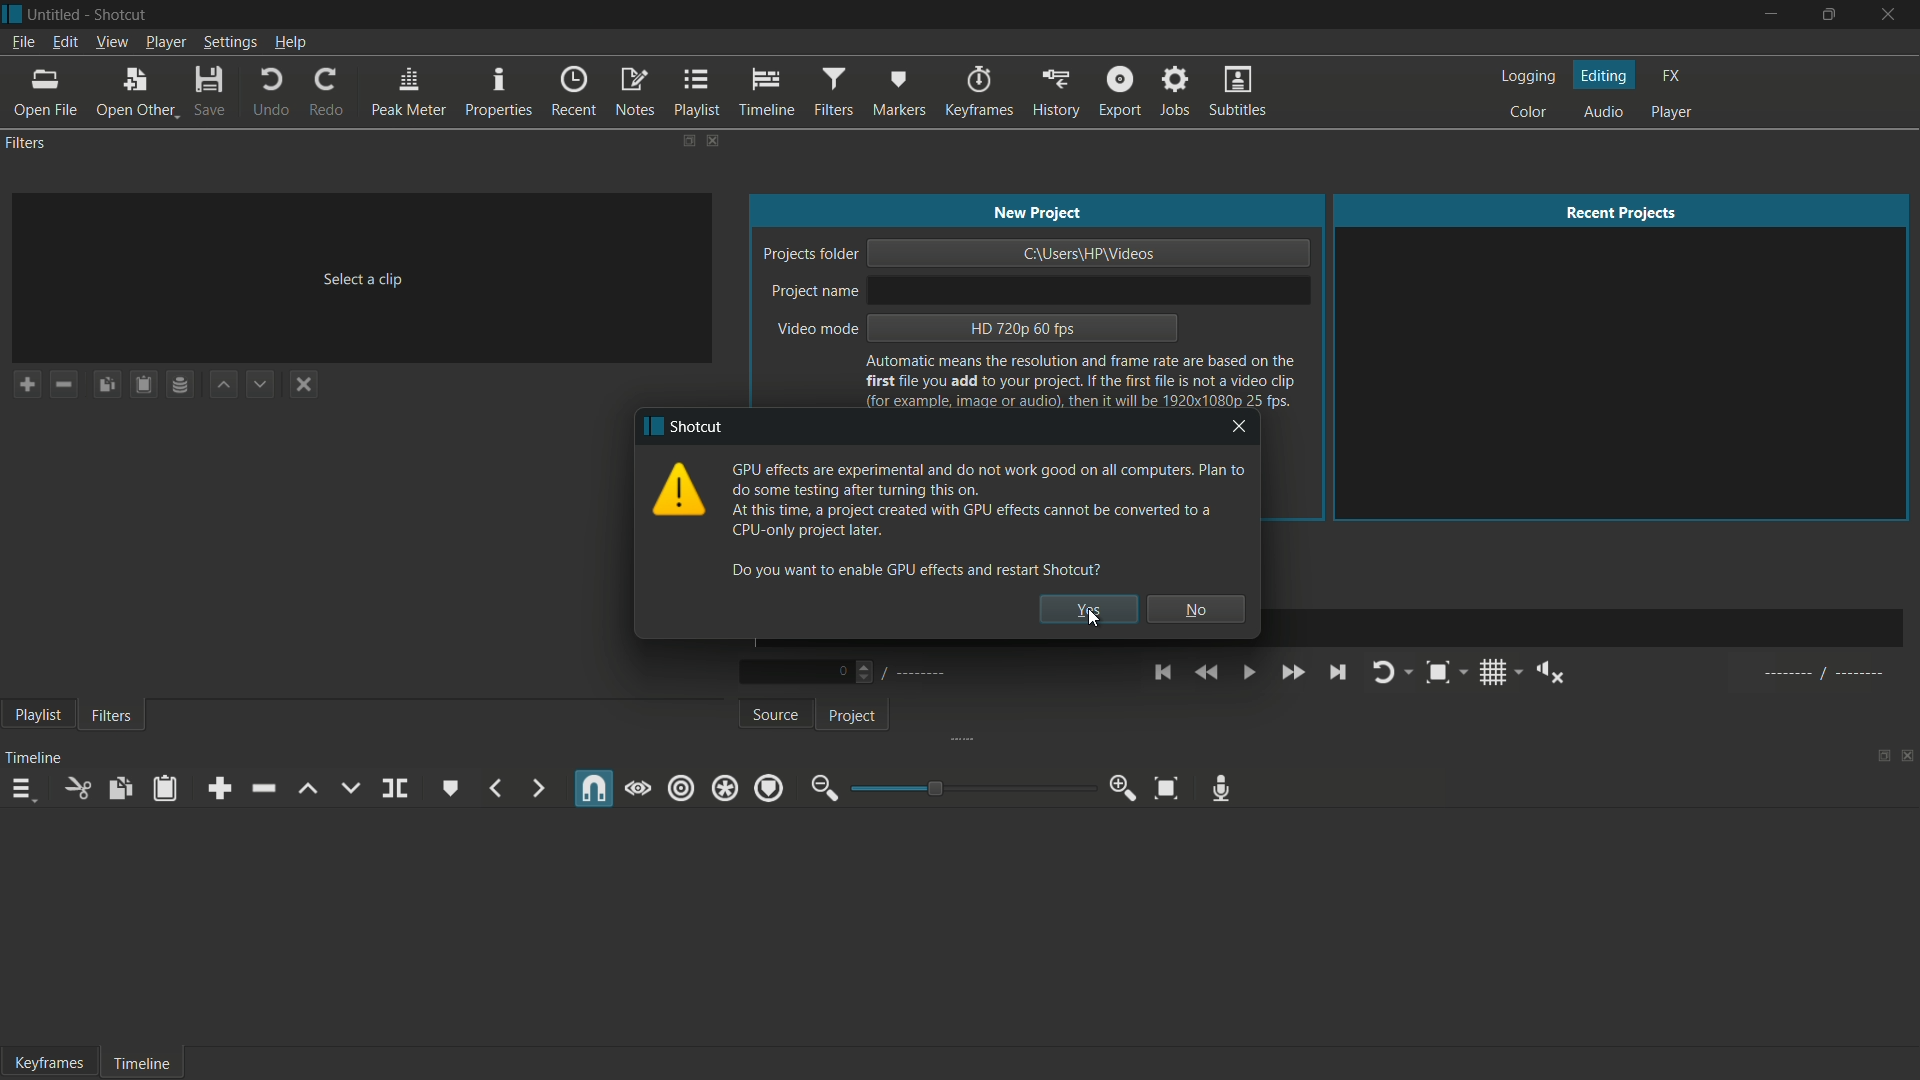 The image size is (1920, 1080). I want to click on video mode, so click(815, 330).